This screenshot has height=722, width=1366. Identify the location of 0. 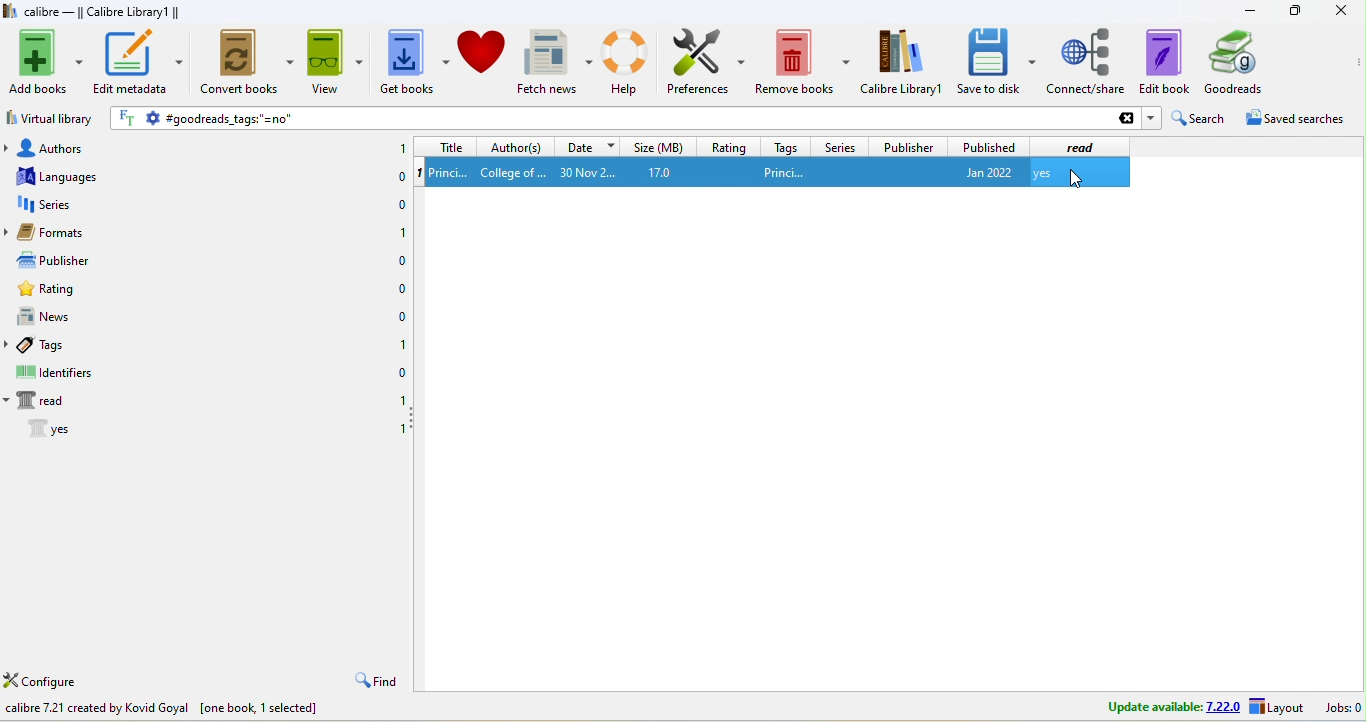
(397, 179).